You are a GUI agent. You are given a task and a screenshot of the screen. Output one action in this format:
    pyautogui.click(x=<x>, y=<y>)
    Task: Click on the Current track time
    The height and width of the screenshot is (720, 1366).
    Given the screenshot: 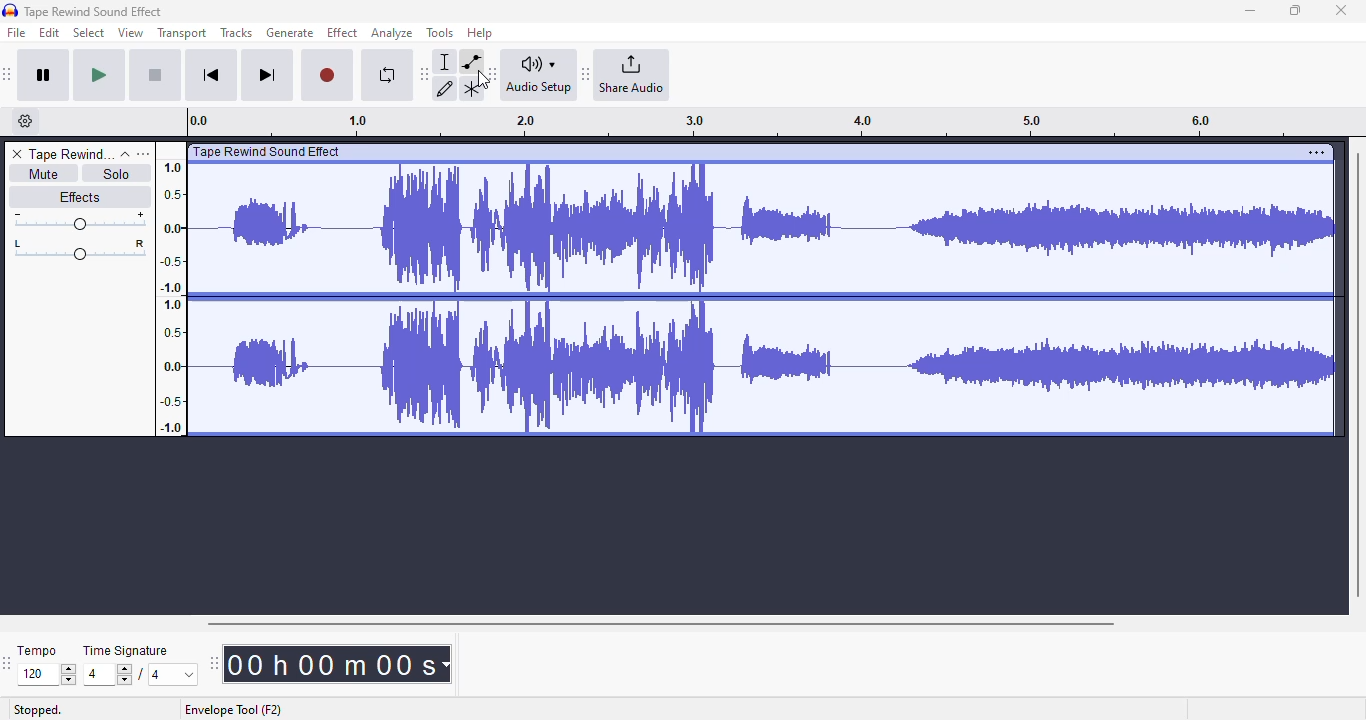 What is the action you would take?
    pyautogui.click(x=329, y=664)
    